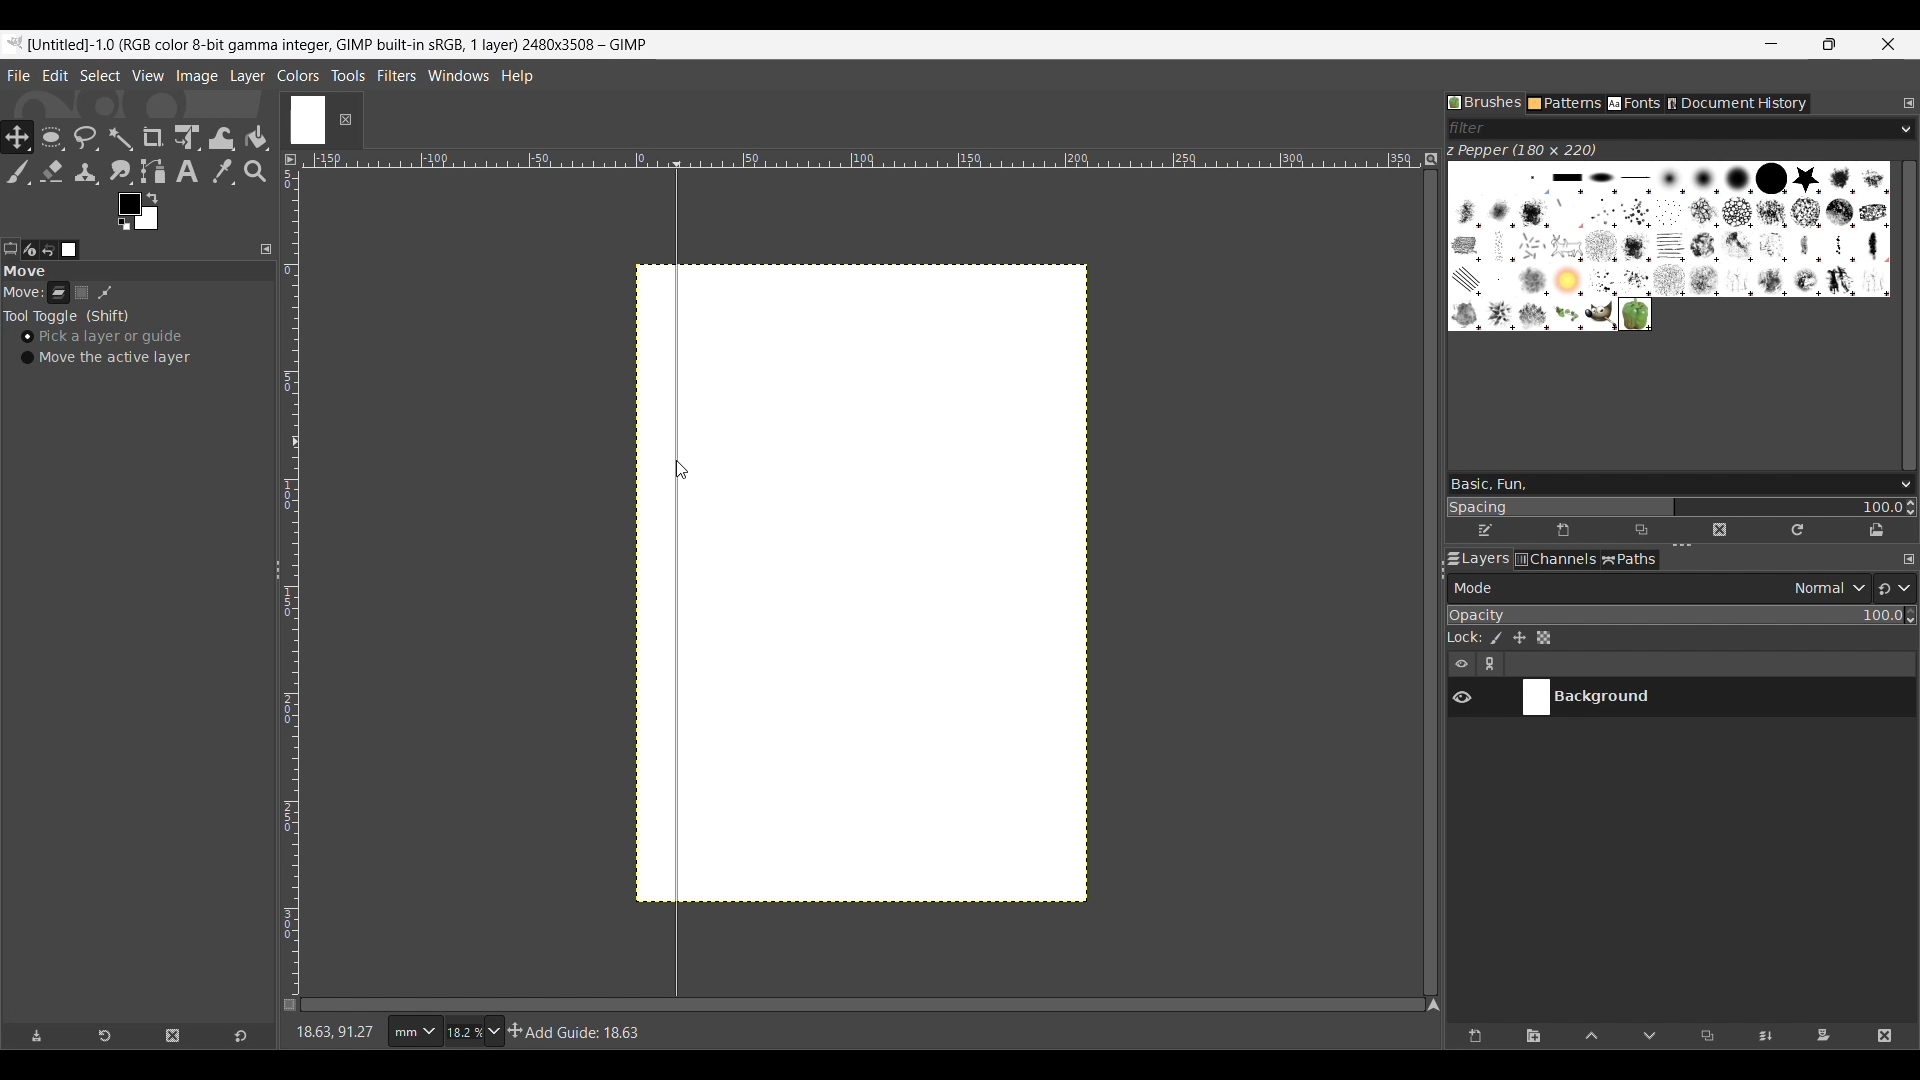 This screenshot has height=1080, width=1920. Describe the element at coordinates (85, 137) in the screenshot. I see `Free select tool` at that location.